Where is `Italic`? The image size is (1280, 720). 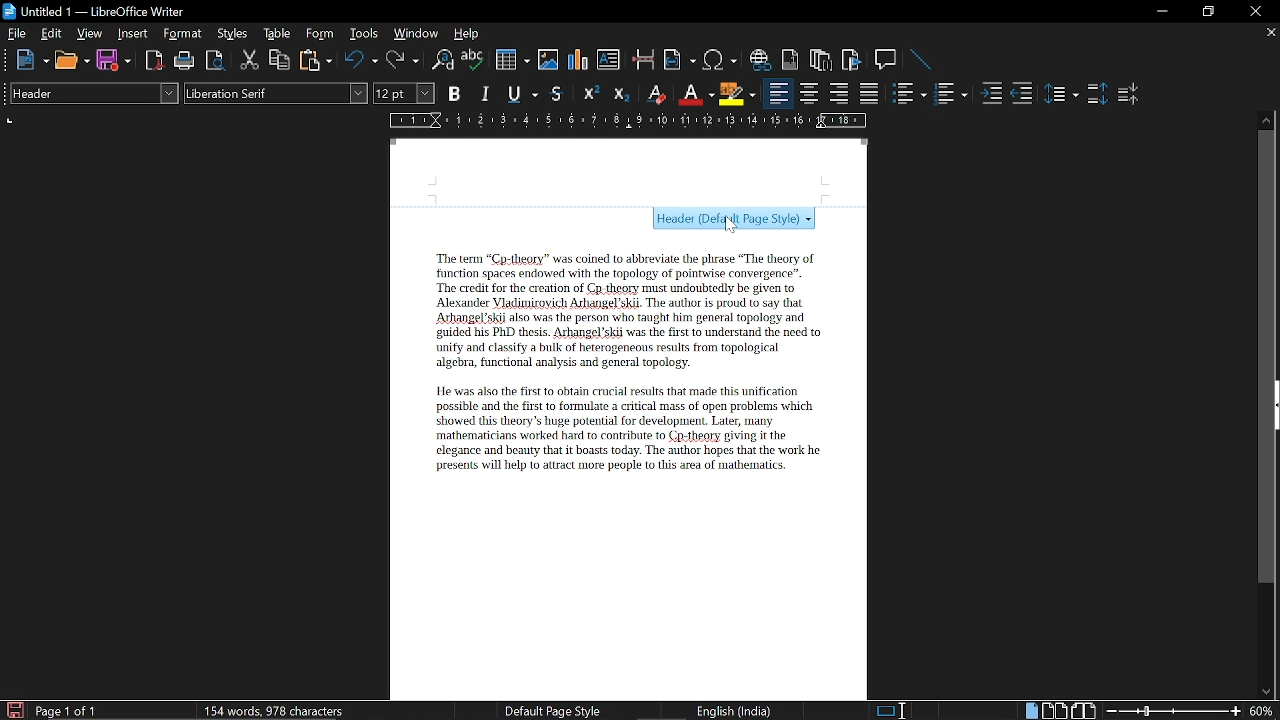 Italic is located at coordinates (486, 94).